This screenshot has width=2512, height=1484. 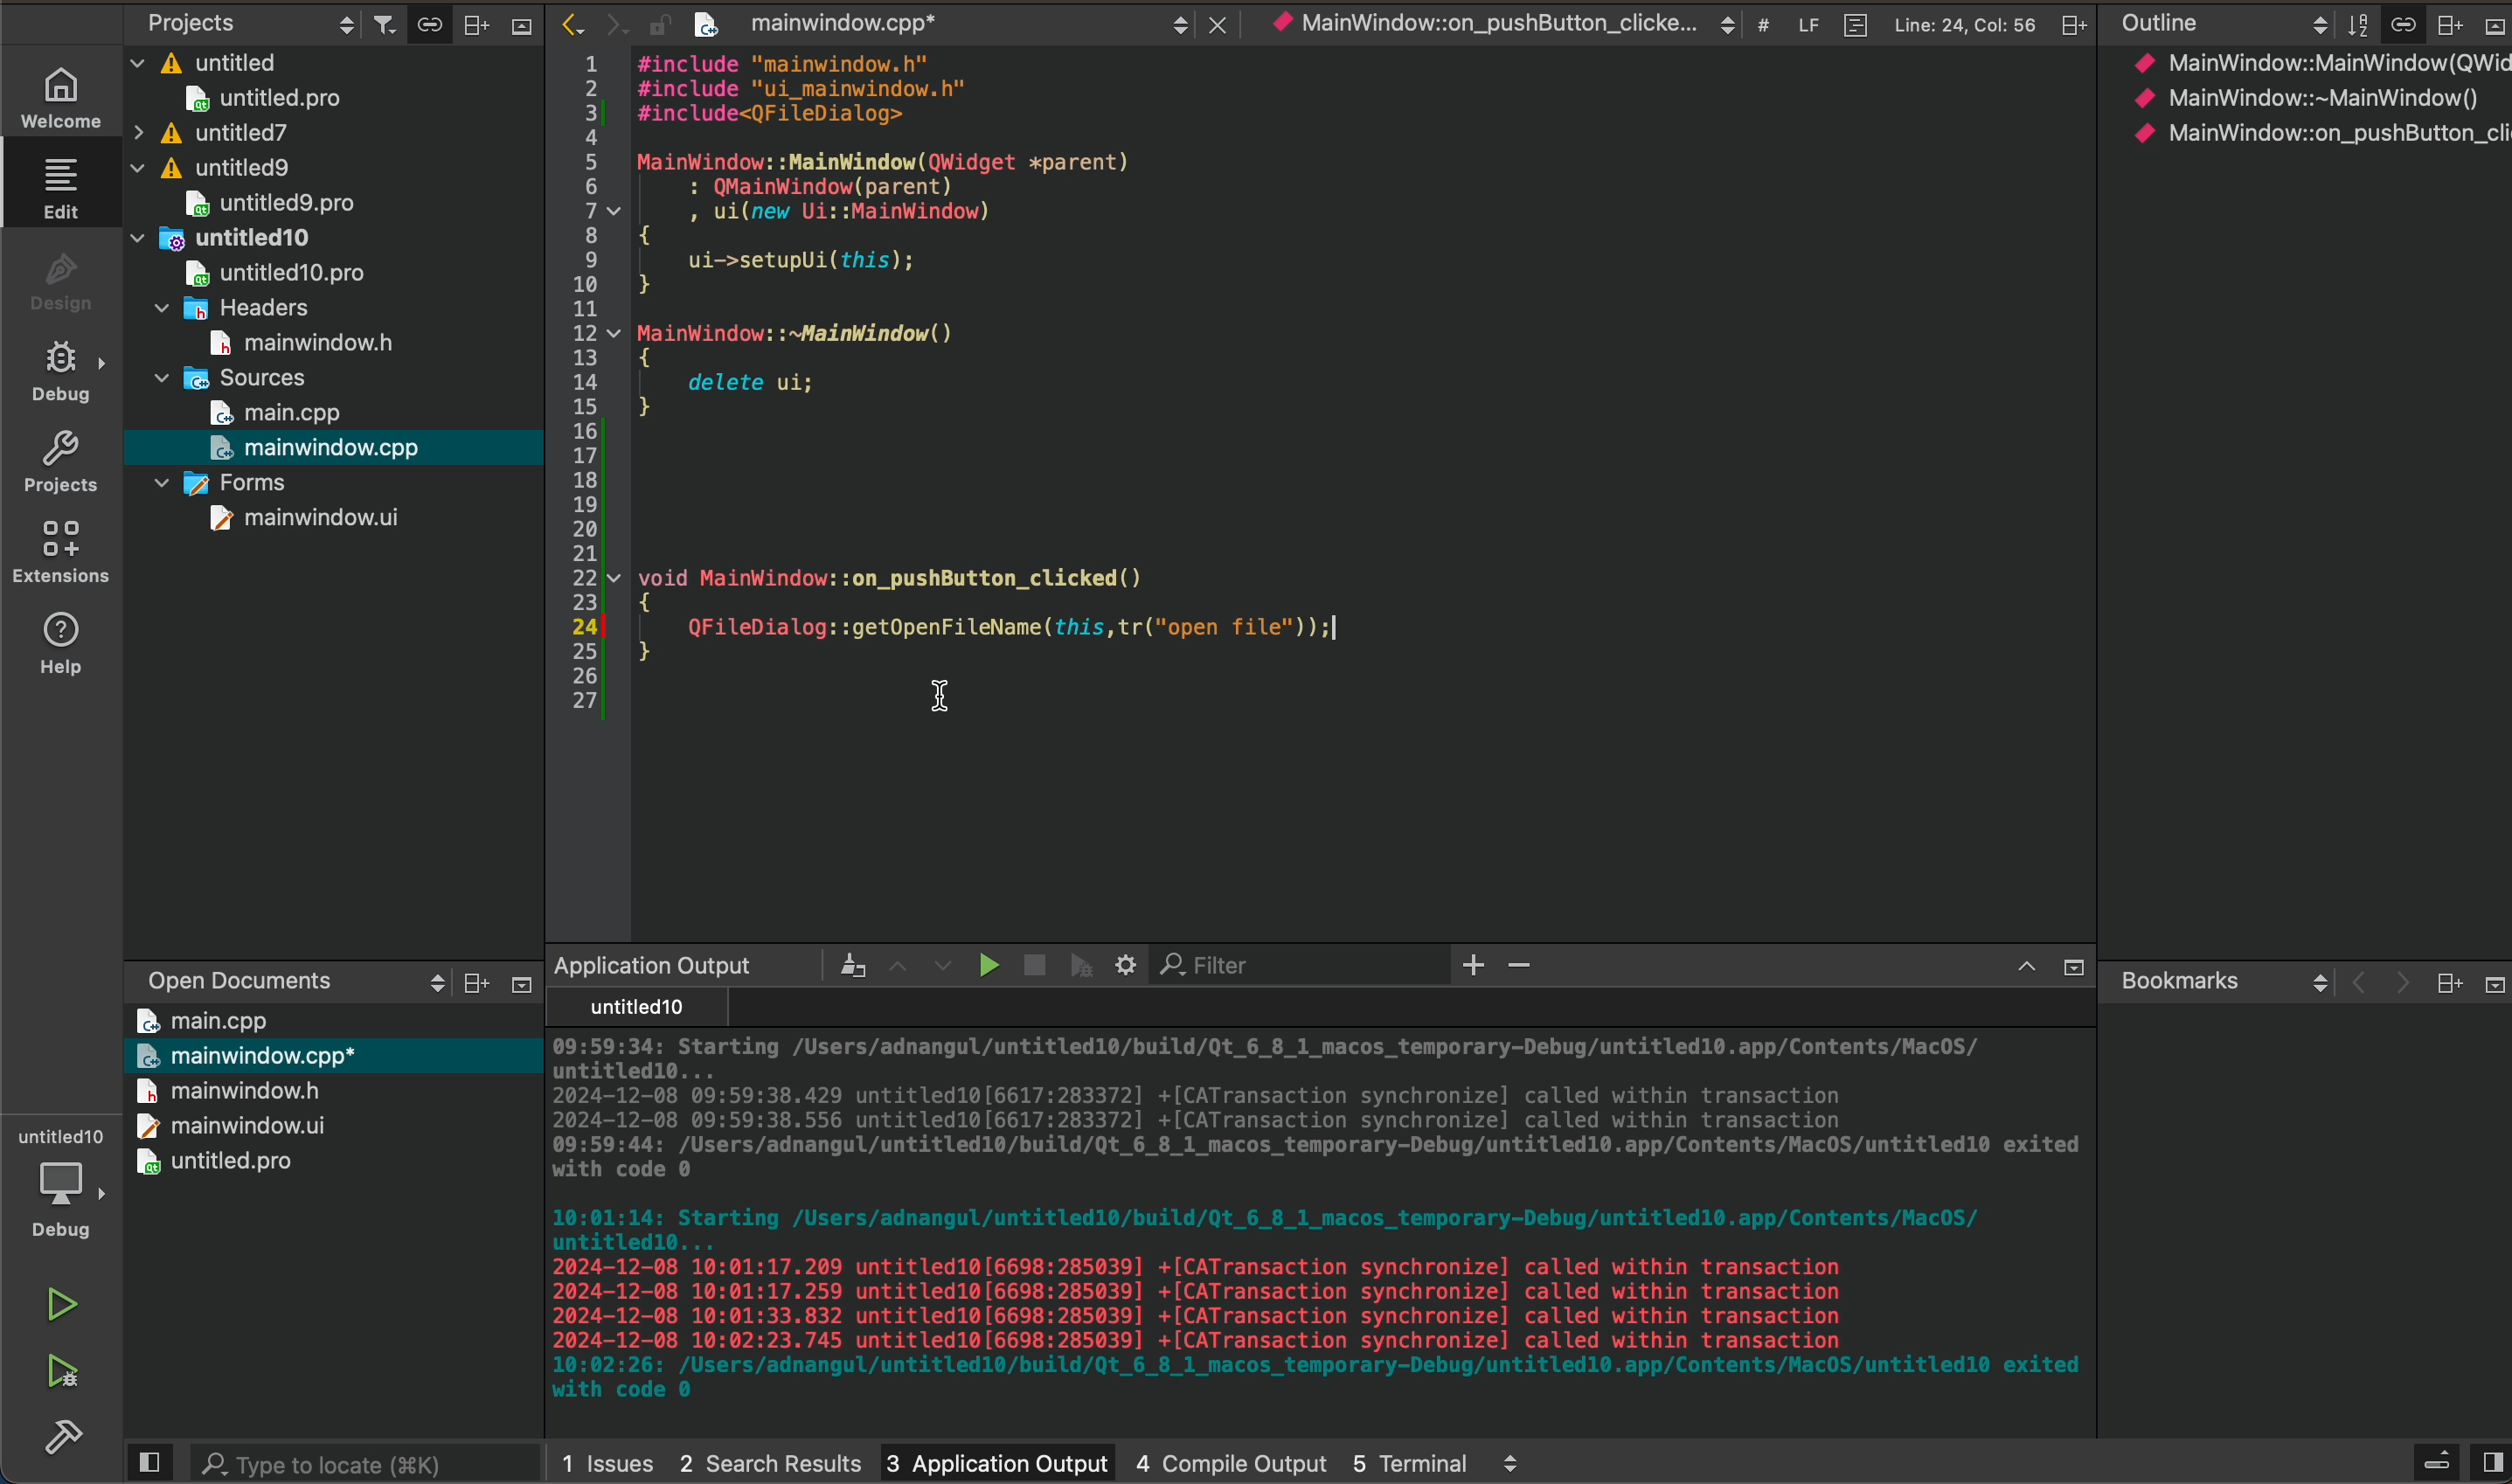 I want to click on projects, so click(x=60, y=461).